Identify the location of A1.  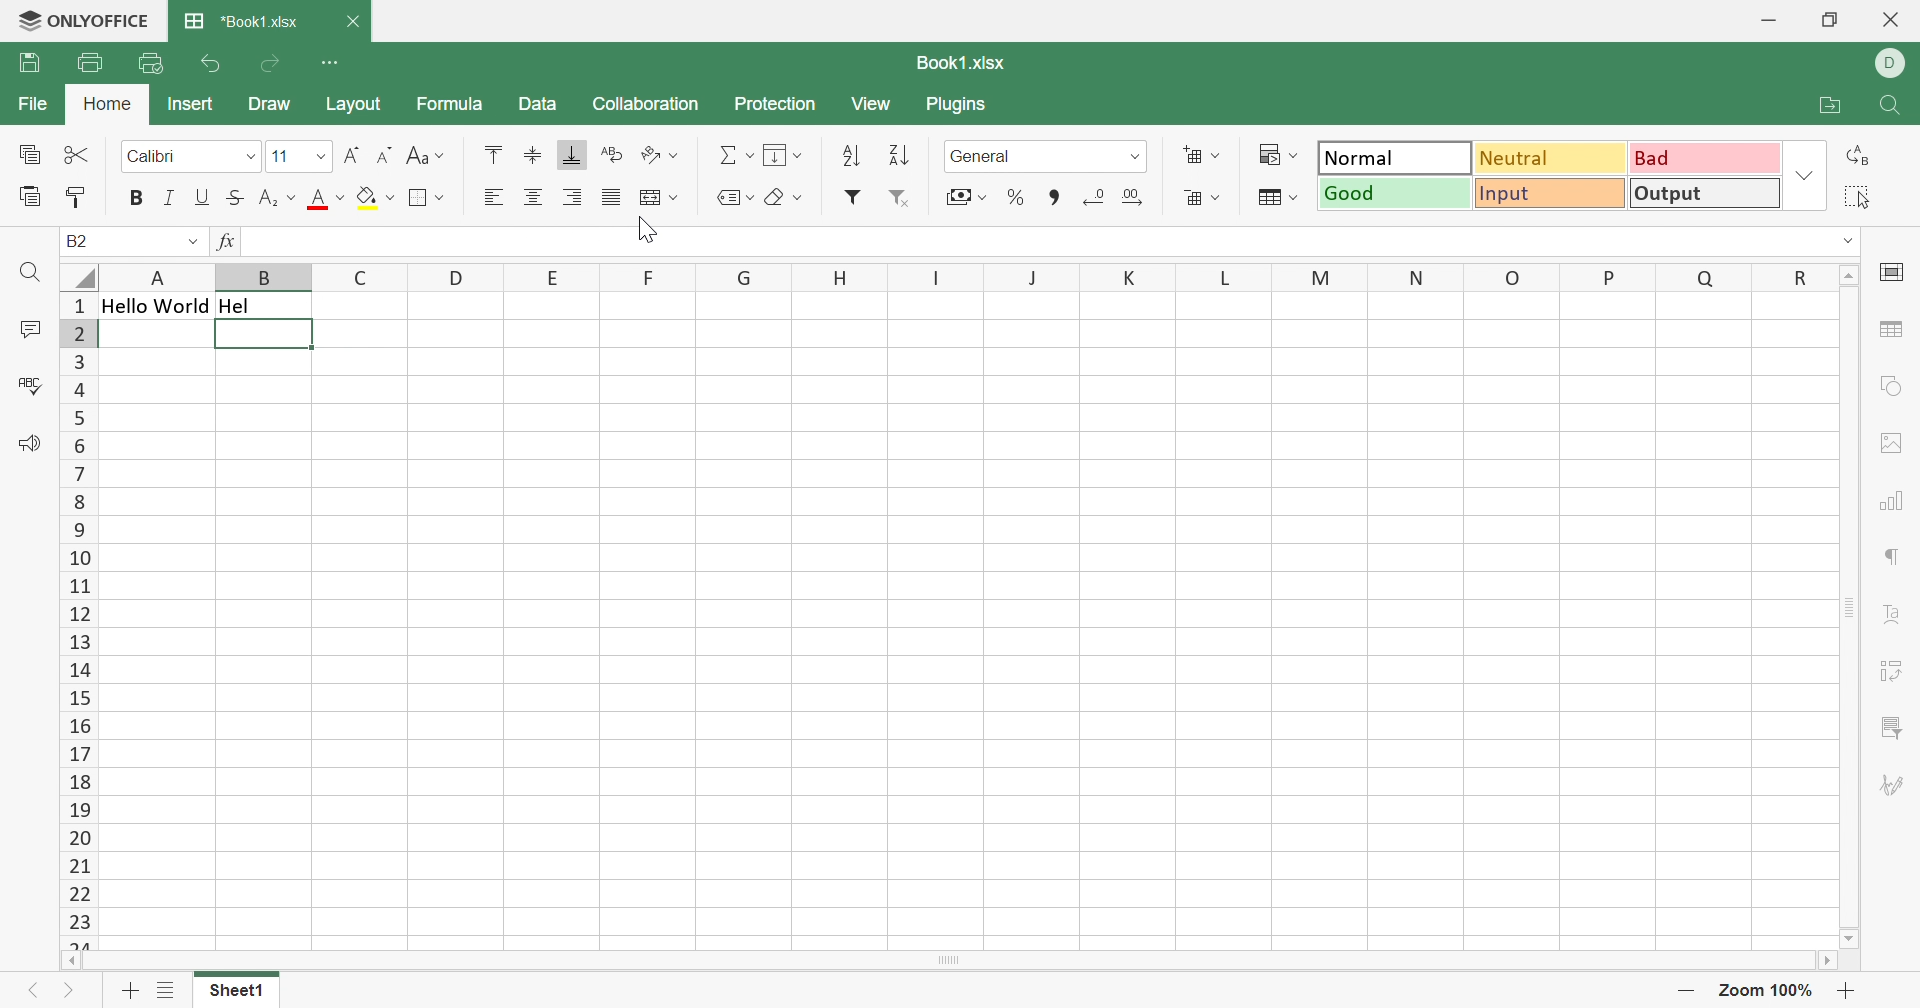
(85, 240).